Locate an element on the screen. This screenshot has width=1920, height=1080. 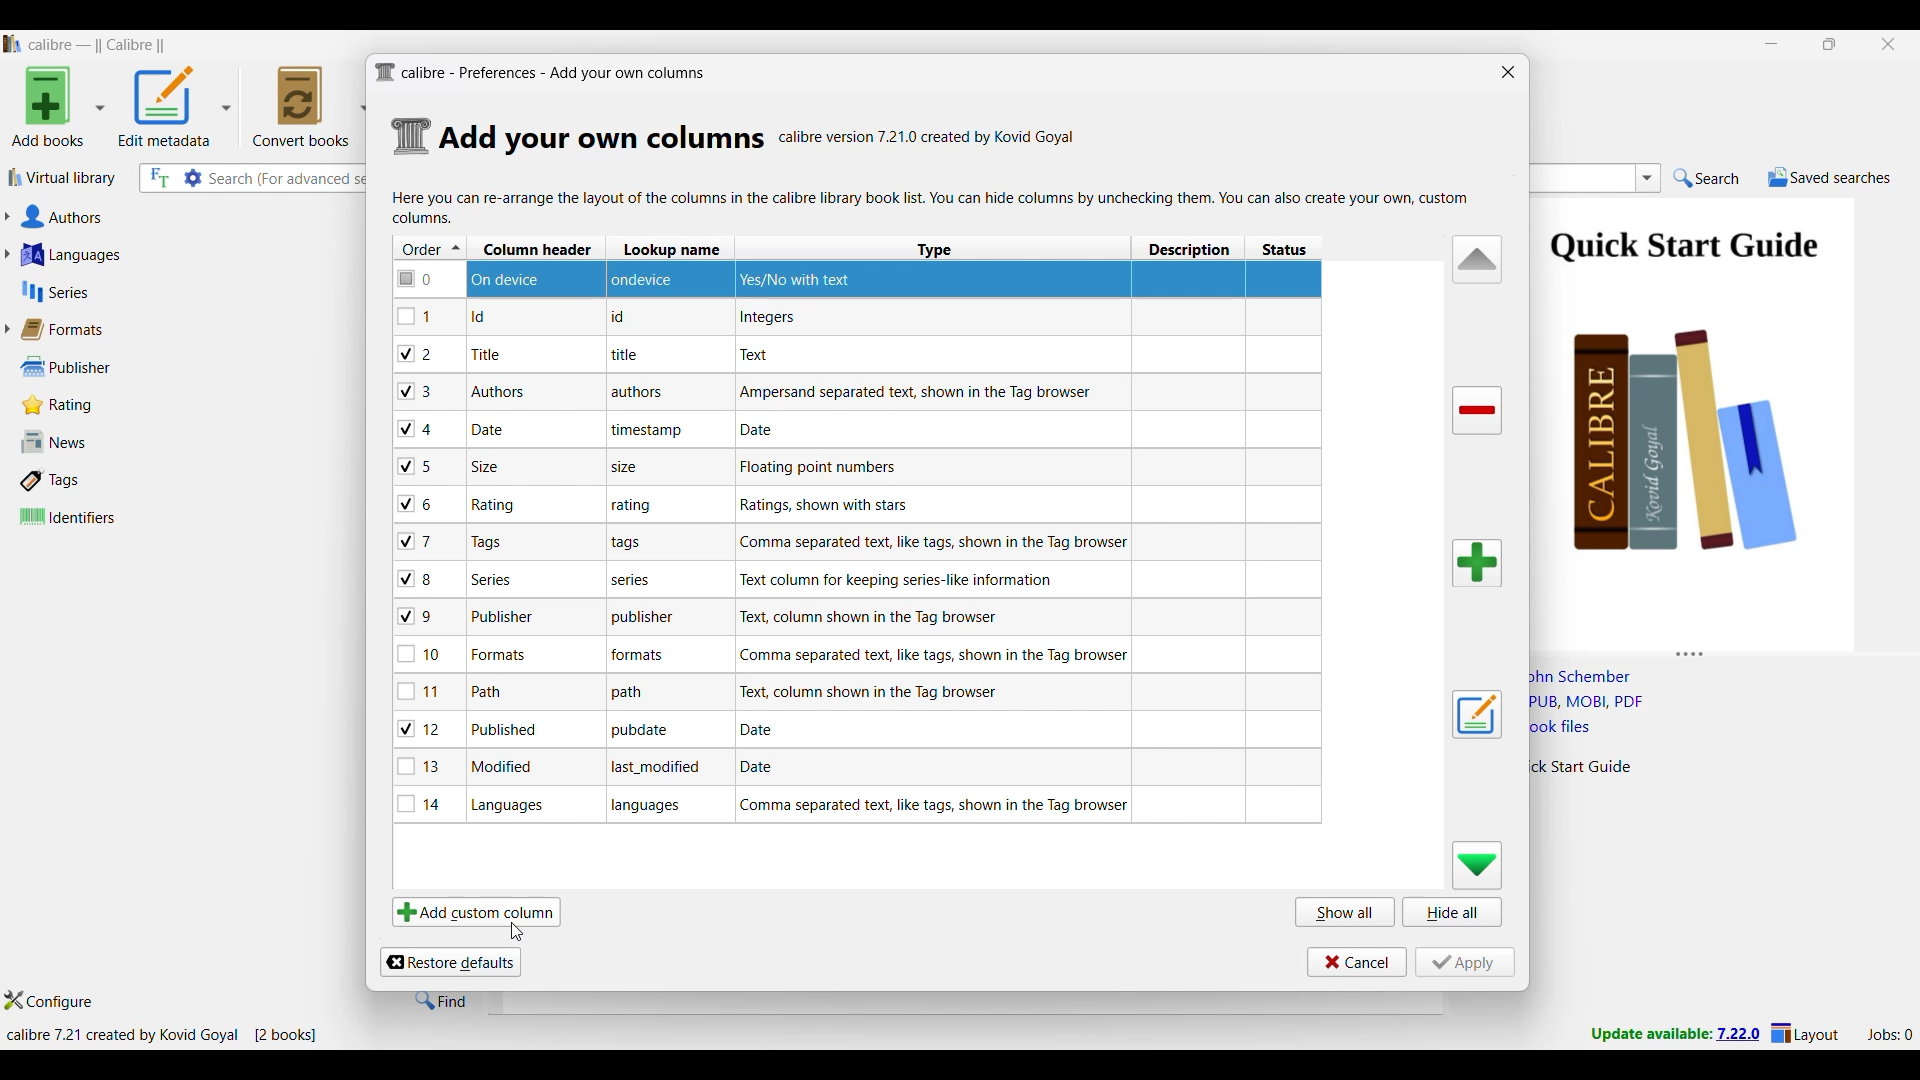
Book preview is located at coordinates (1718, 417).